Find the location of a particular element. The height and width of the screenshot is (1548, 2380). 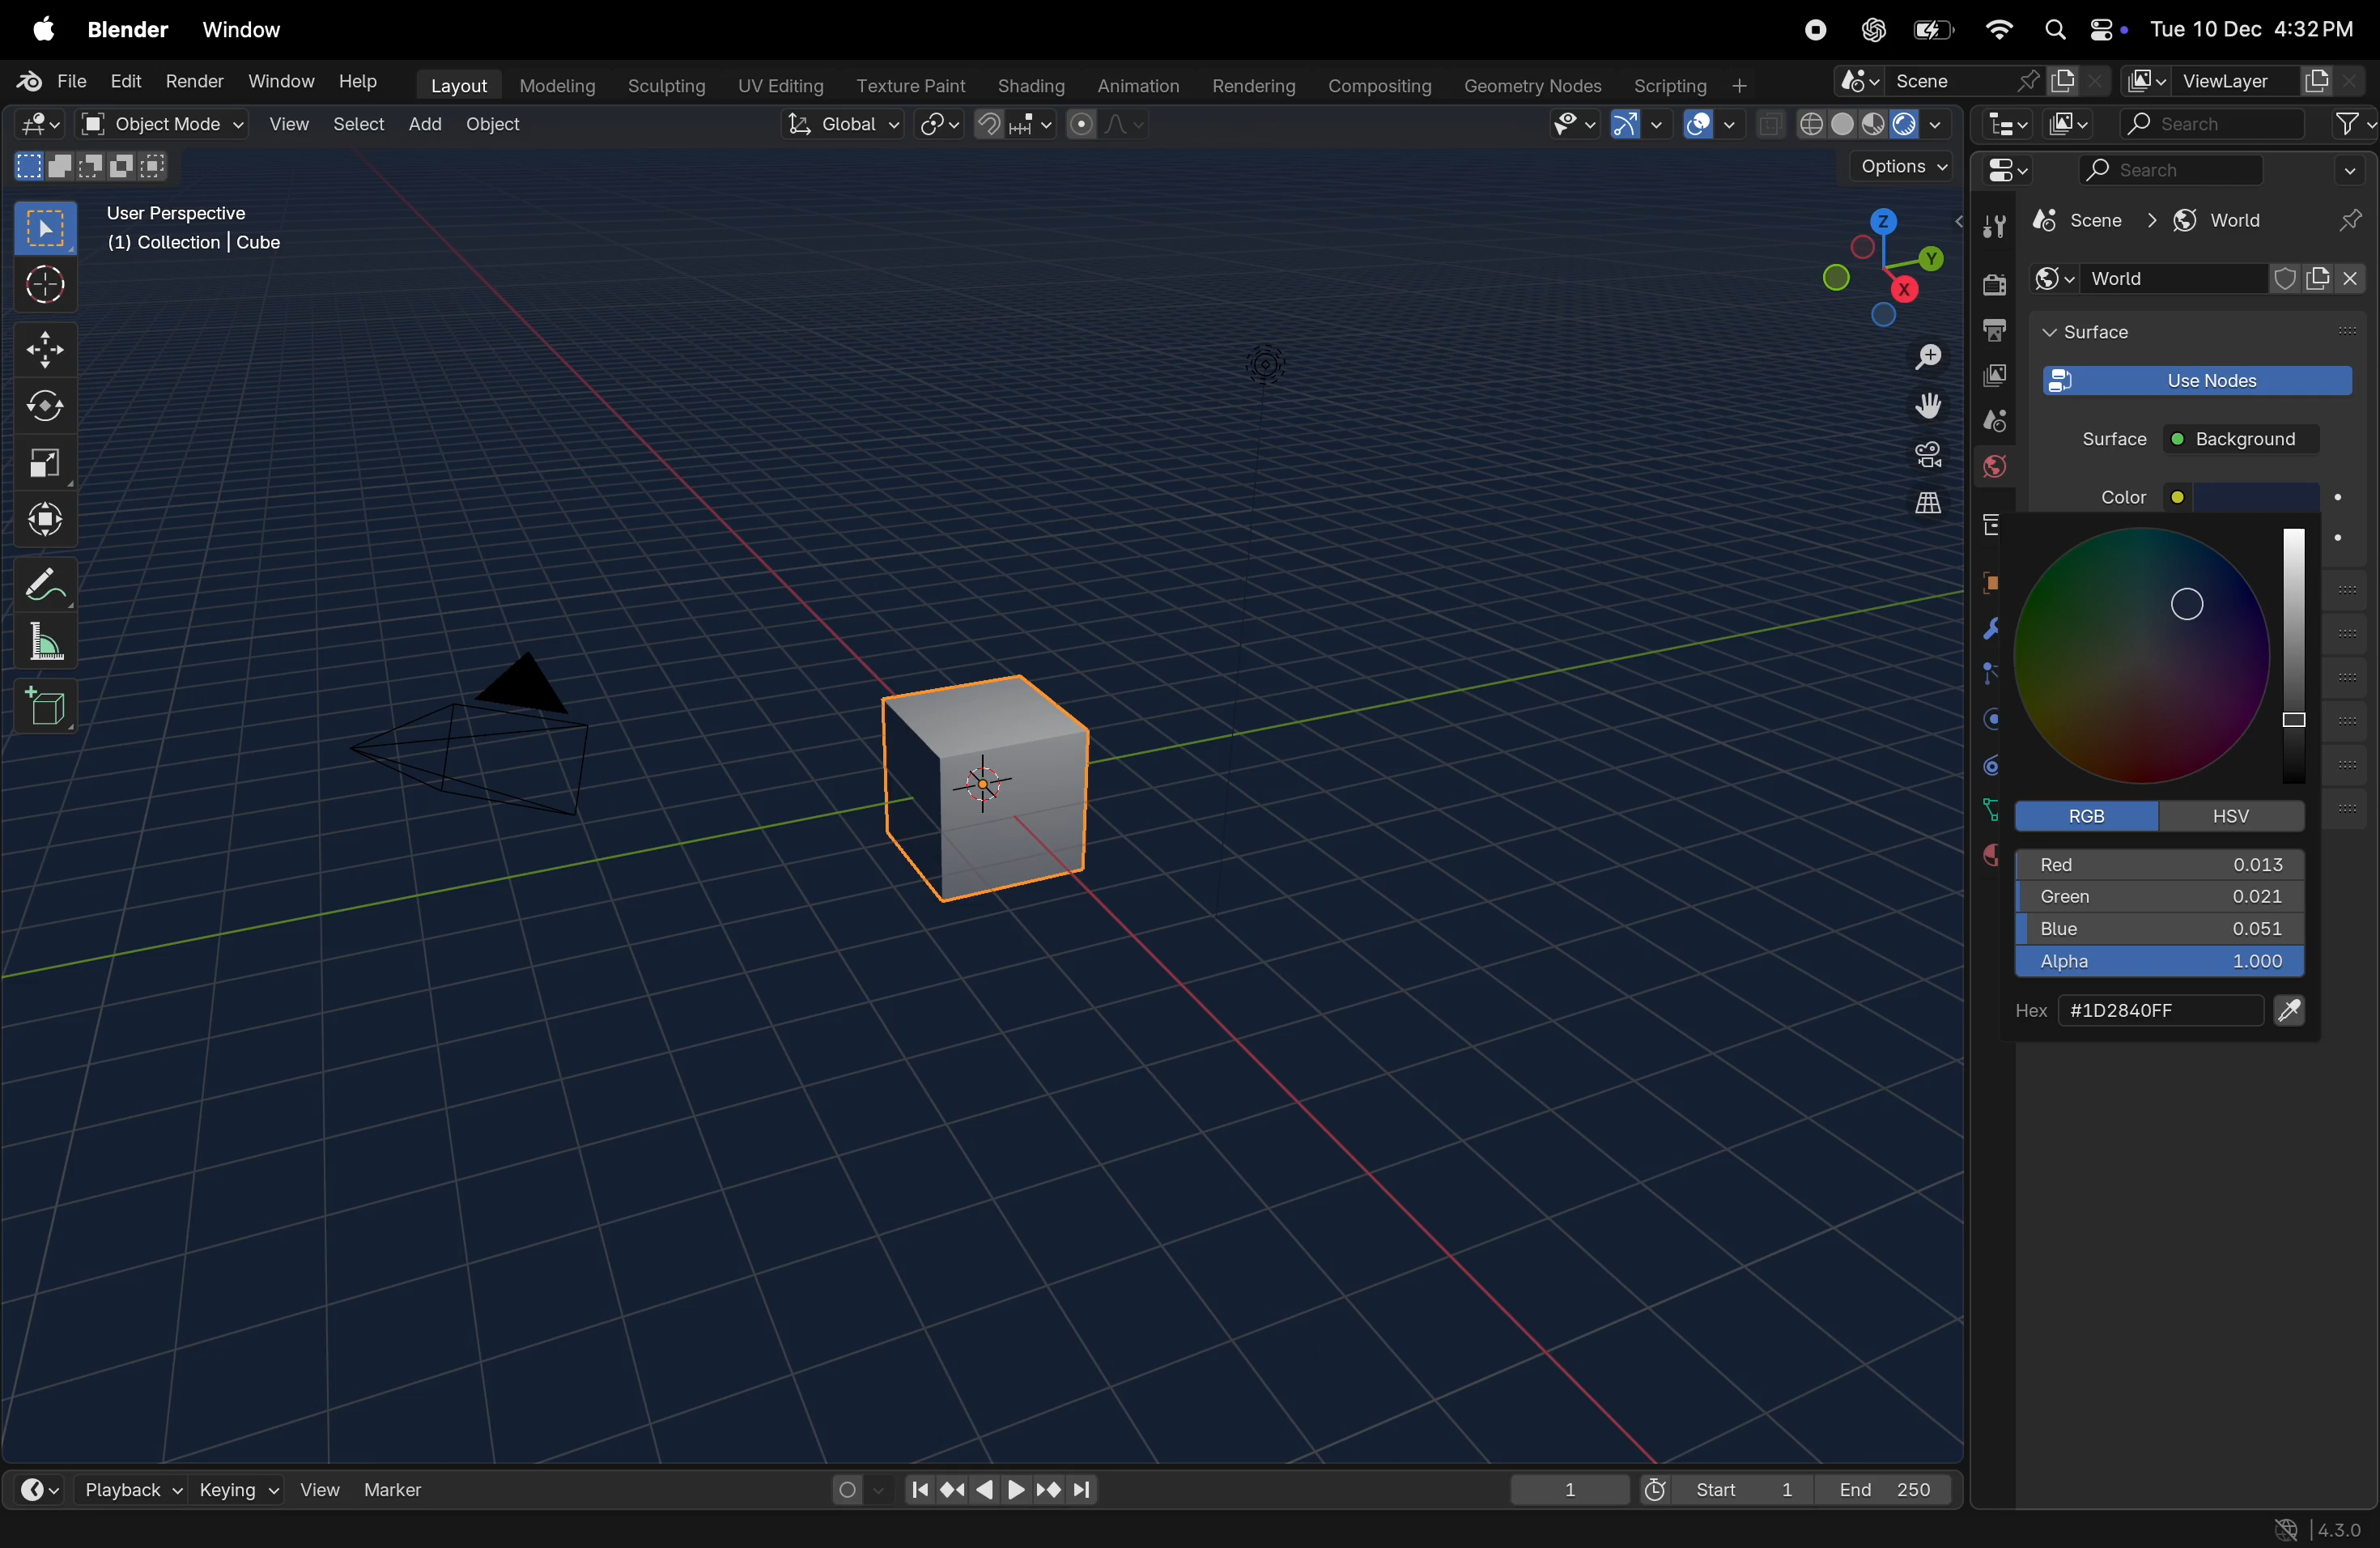

cube is located at coordinates (2074, 220).